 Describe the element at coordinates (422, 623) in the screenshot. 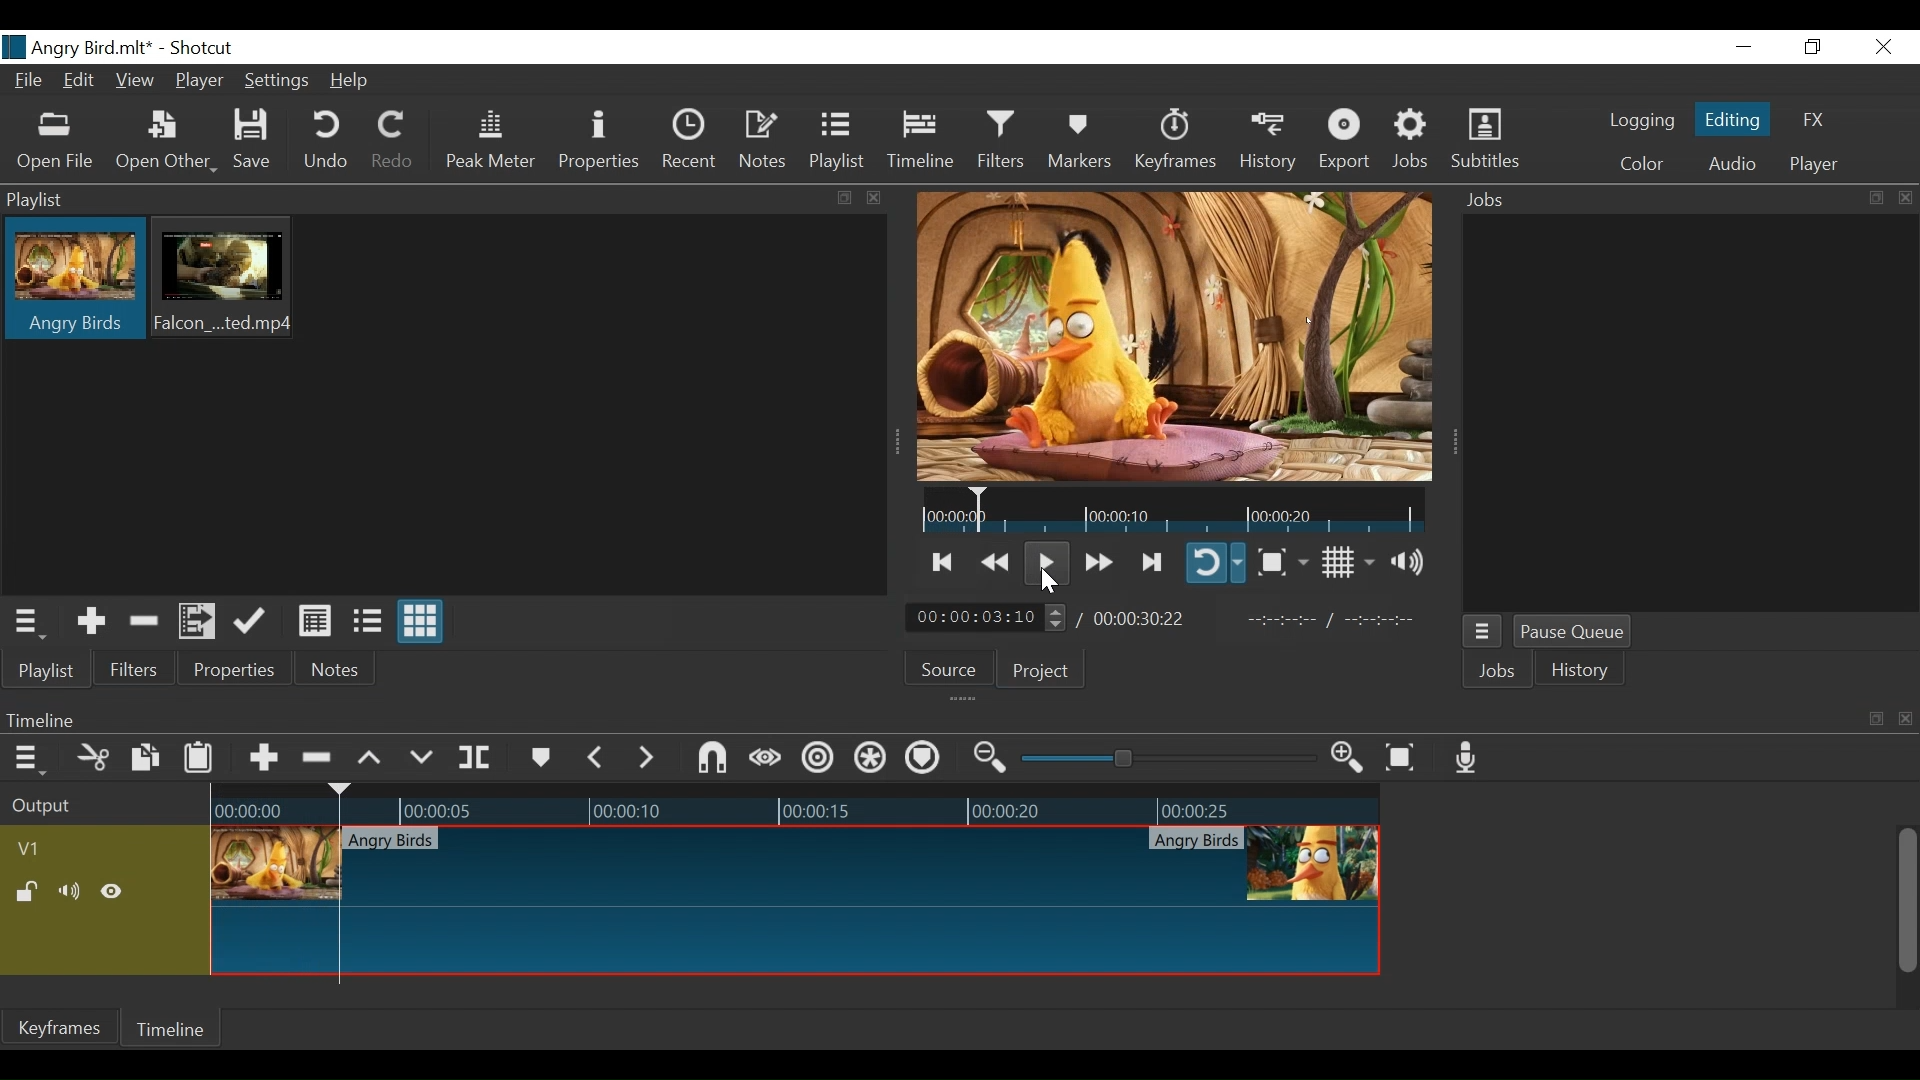

I see `View as icons` at that location.